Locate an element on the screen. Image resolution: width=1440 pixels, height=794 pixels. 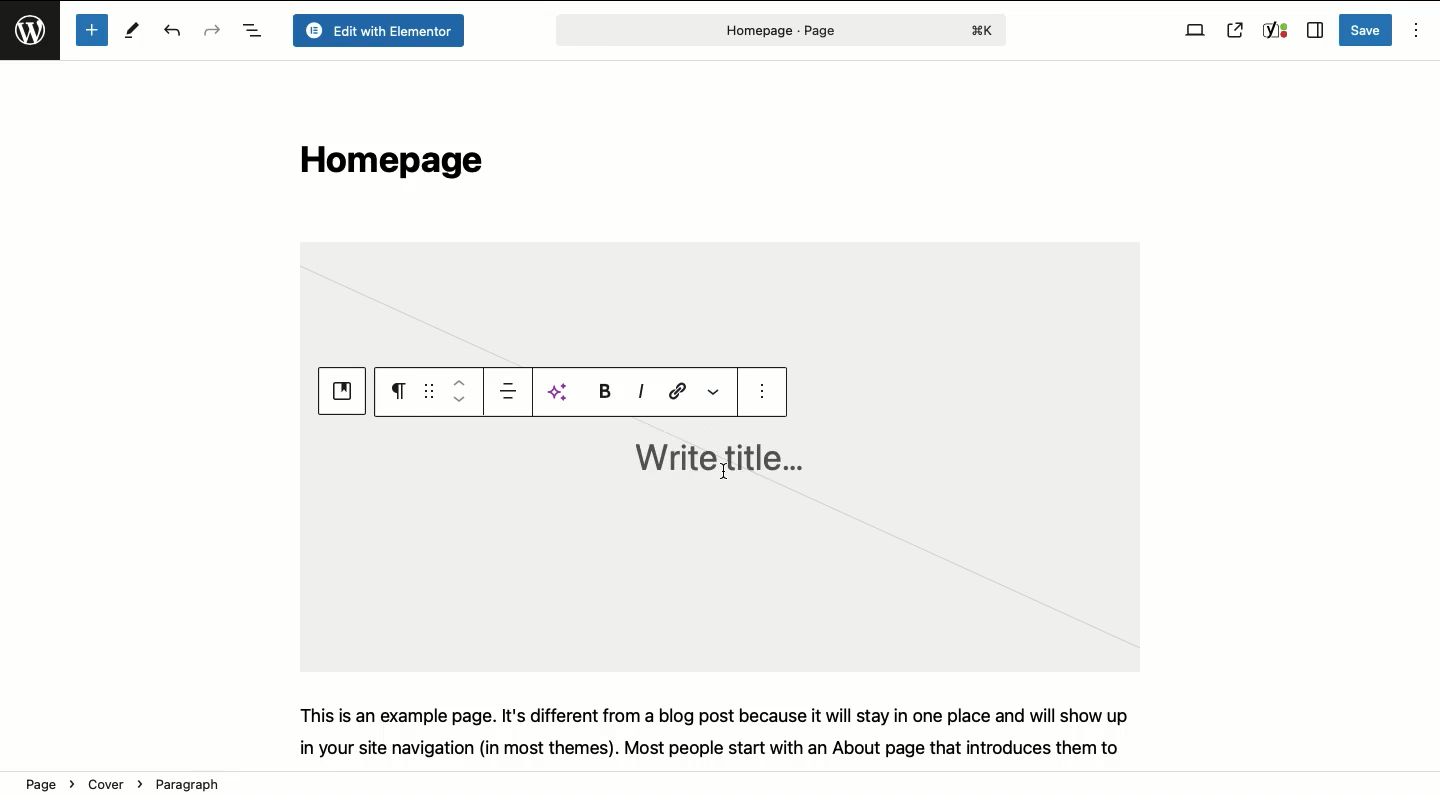
Sidebar is located at coordinates (1314, 31).